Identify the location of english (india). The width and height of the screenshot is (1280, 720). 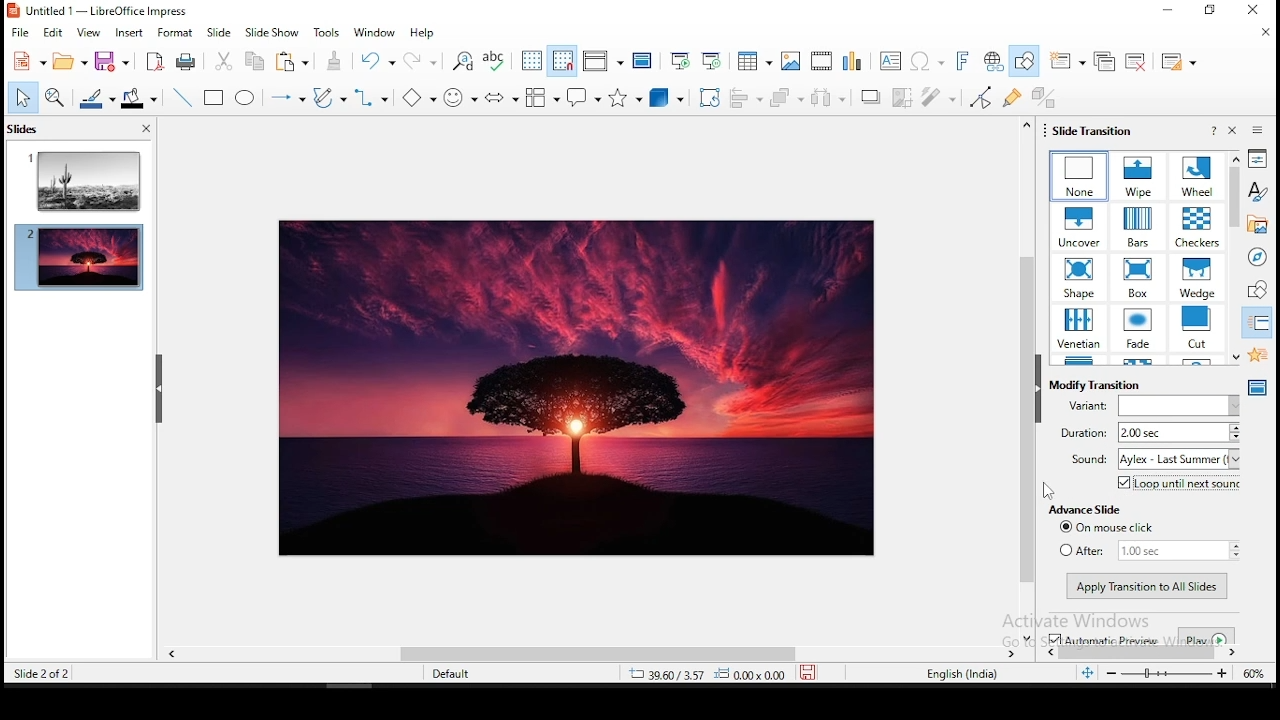
(961, 672).